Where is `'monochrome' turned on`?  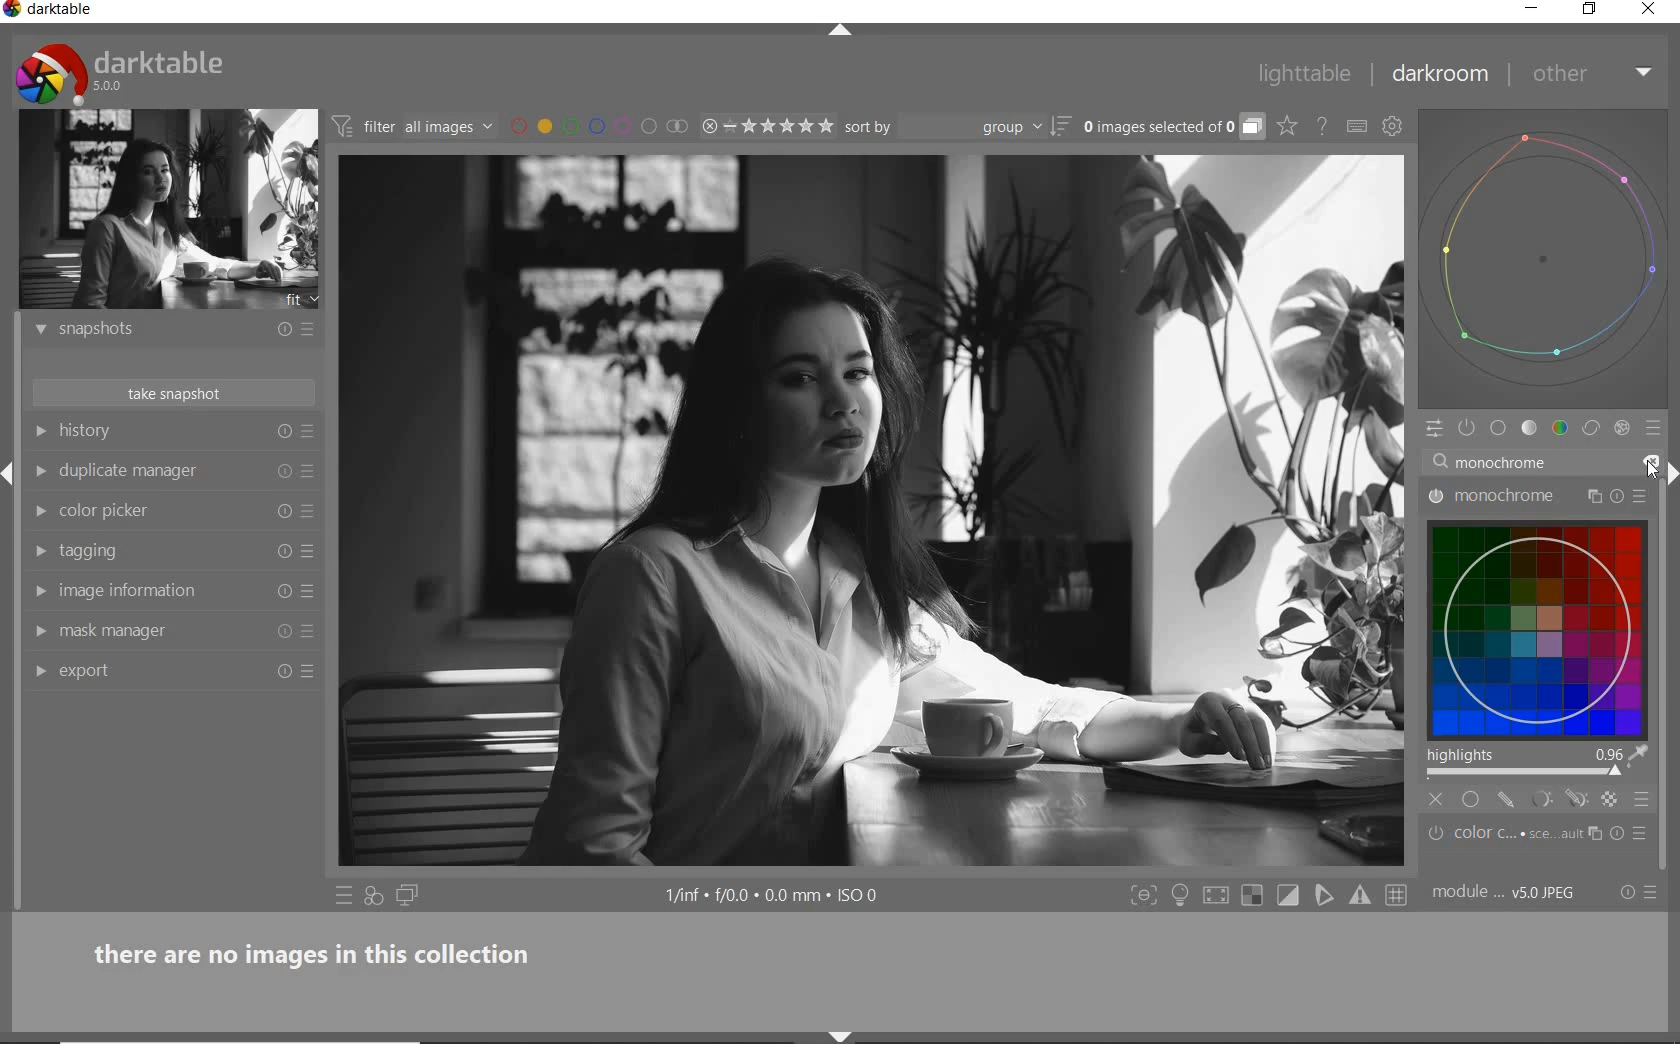 'monochrome' turned on is located at coordinates (1435, 495).